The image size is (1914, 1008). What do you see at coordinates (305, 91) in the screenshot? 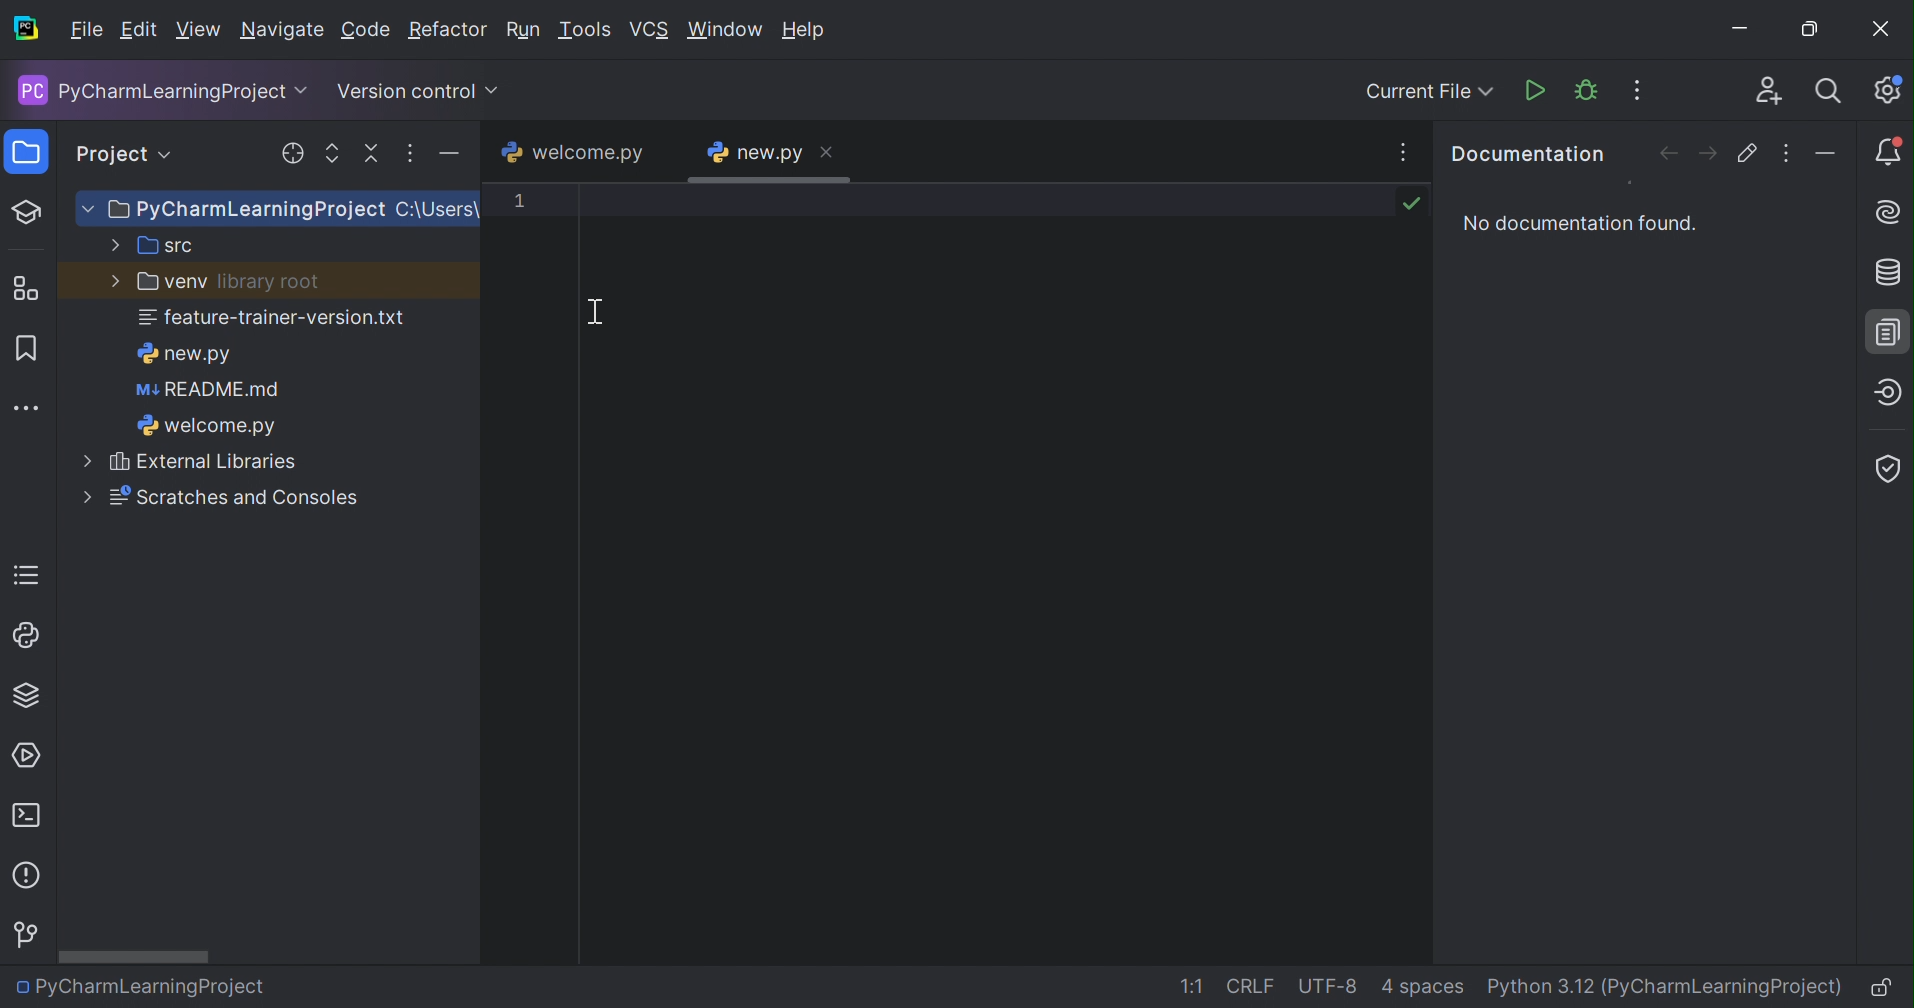
I see `Drop down` at bounding box center [305, 91].